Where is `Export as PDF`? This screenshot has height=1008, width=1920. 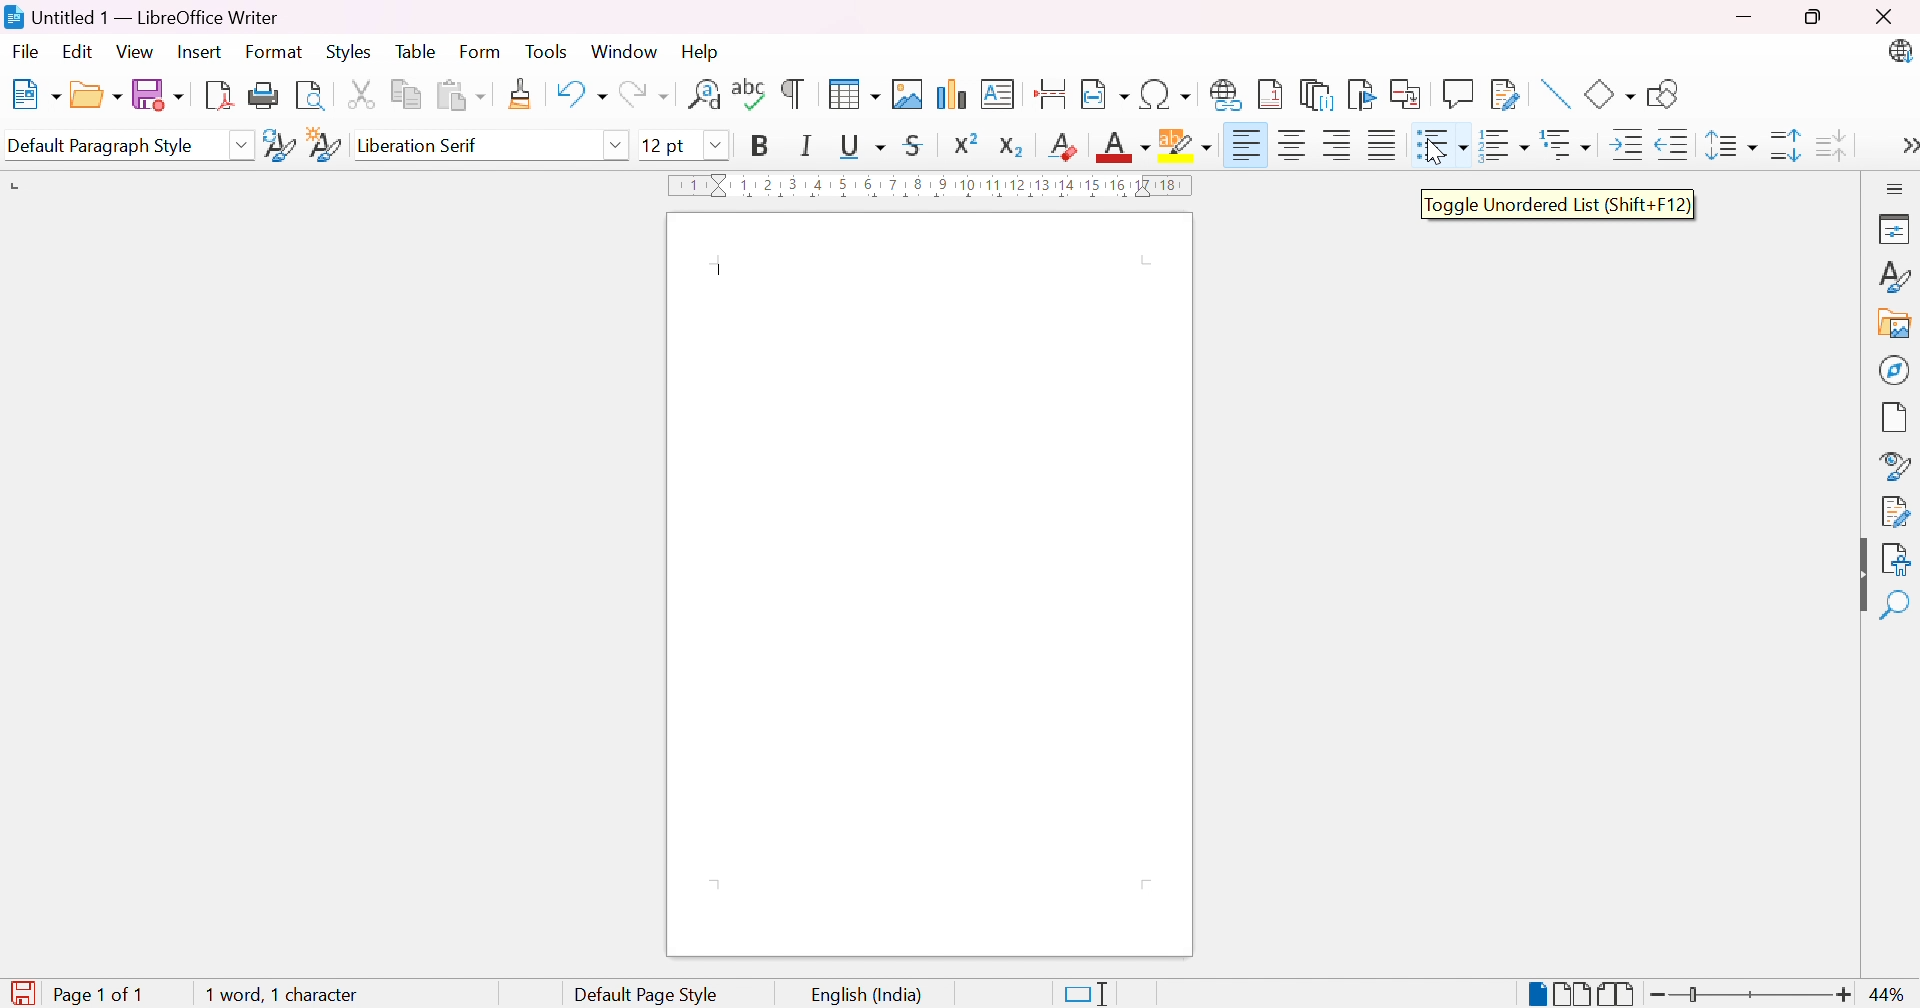
Export as PDF is located at coordinates (221, 94).